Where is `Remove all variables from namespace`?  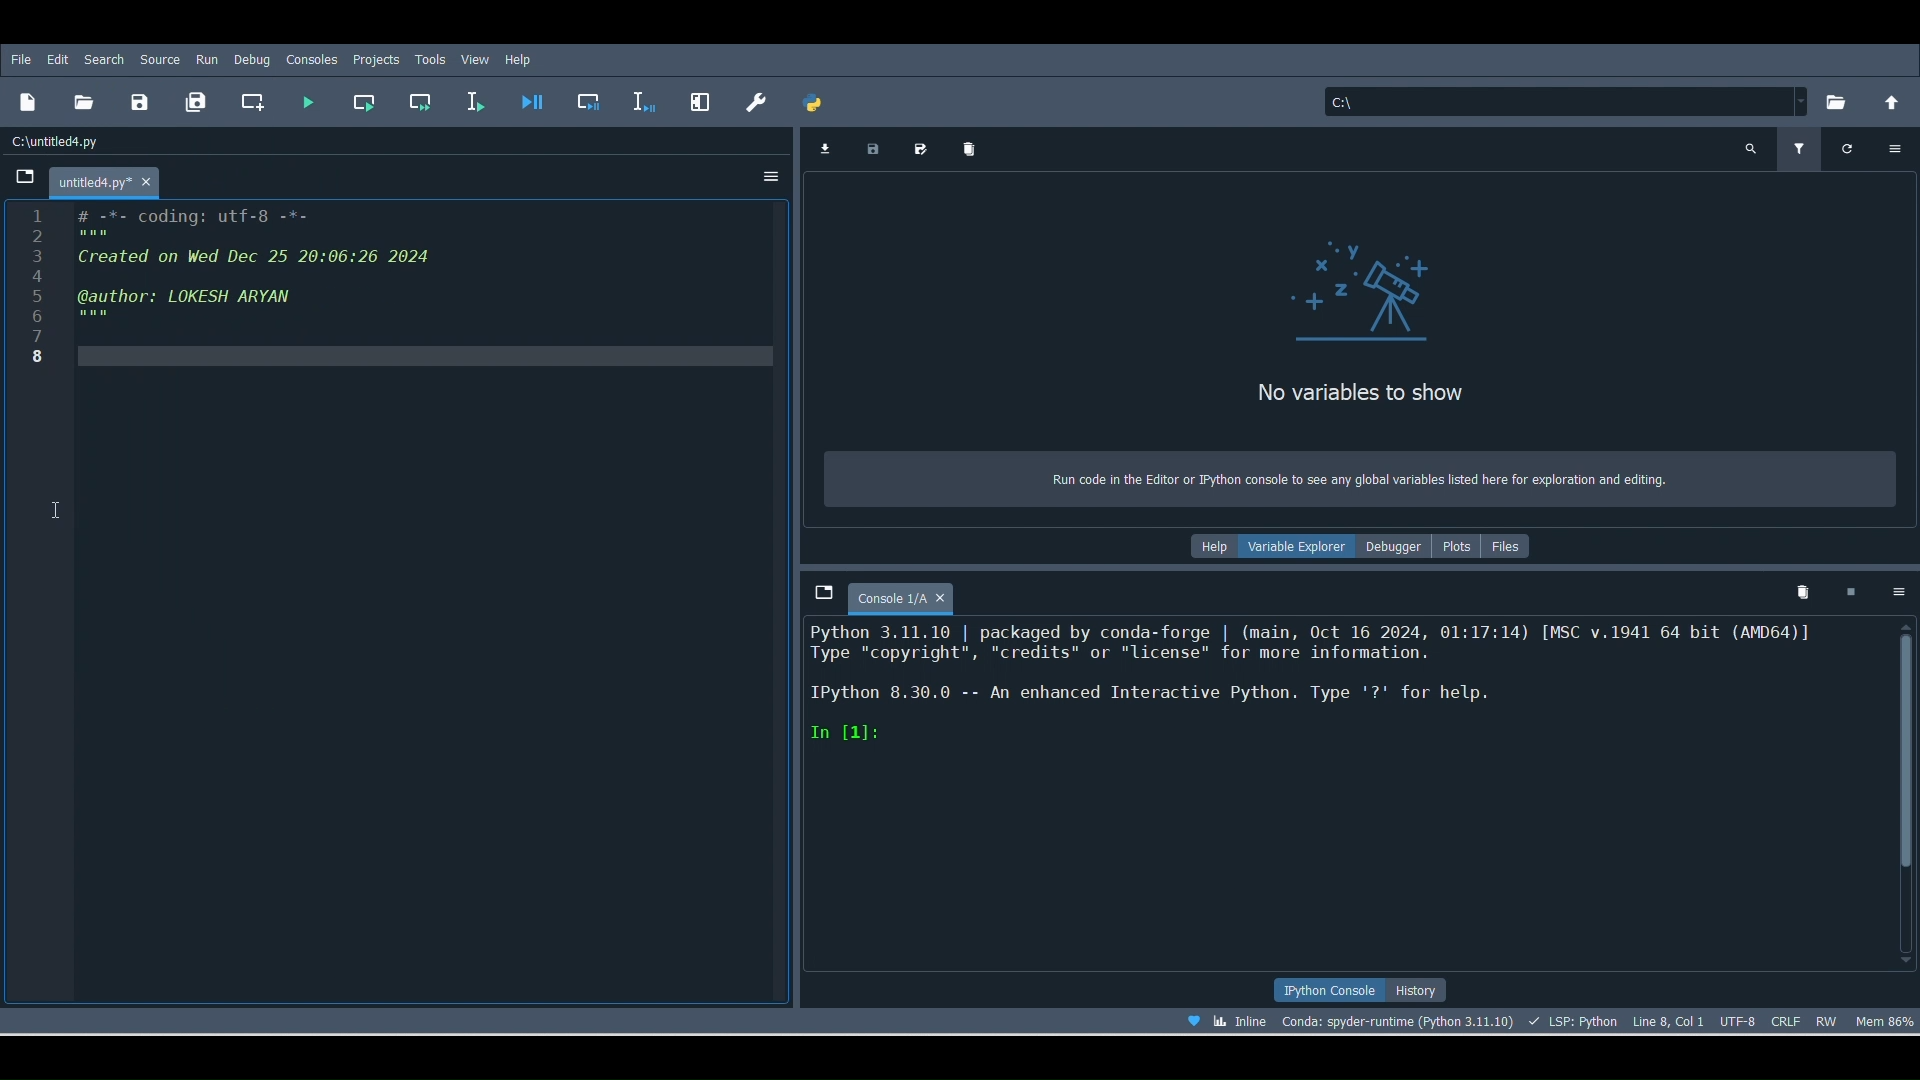 Remove all variables from namespace is located at coordinates (1805, 594).